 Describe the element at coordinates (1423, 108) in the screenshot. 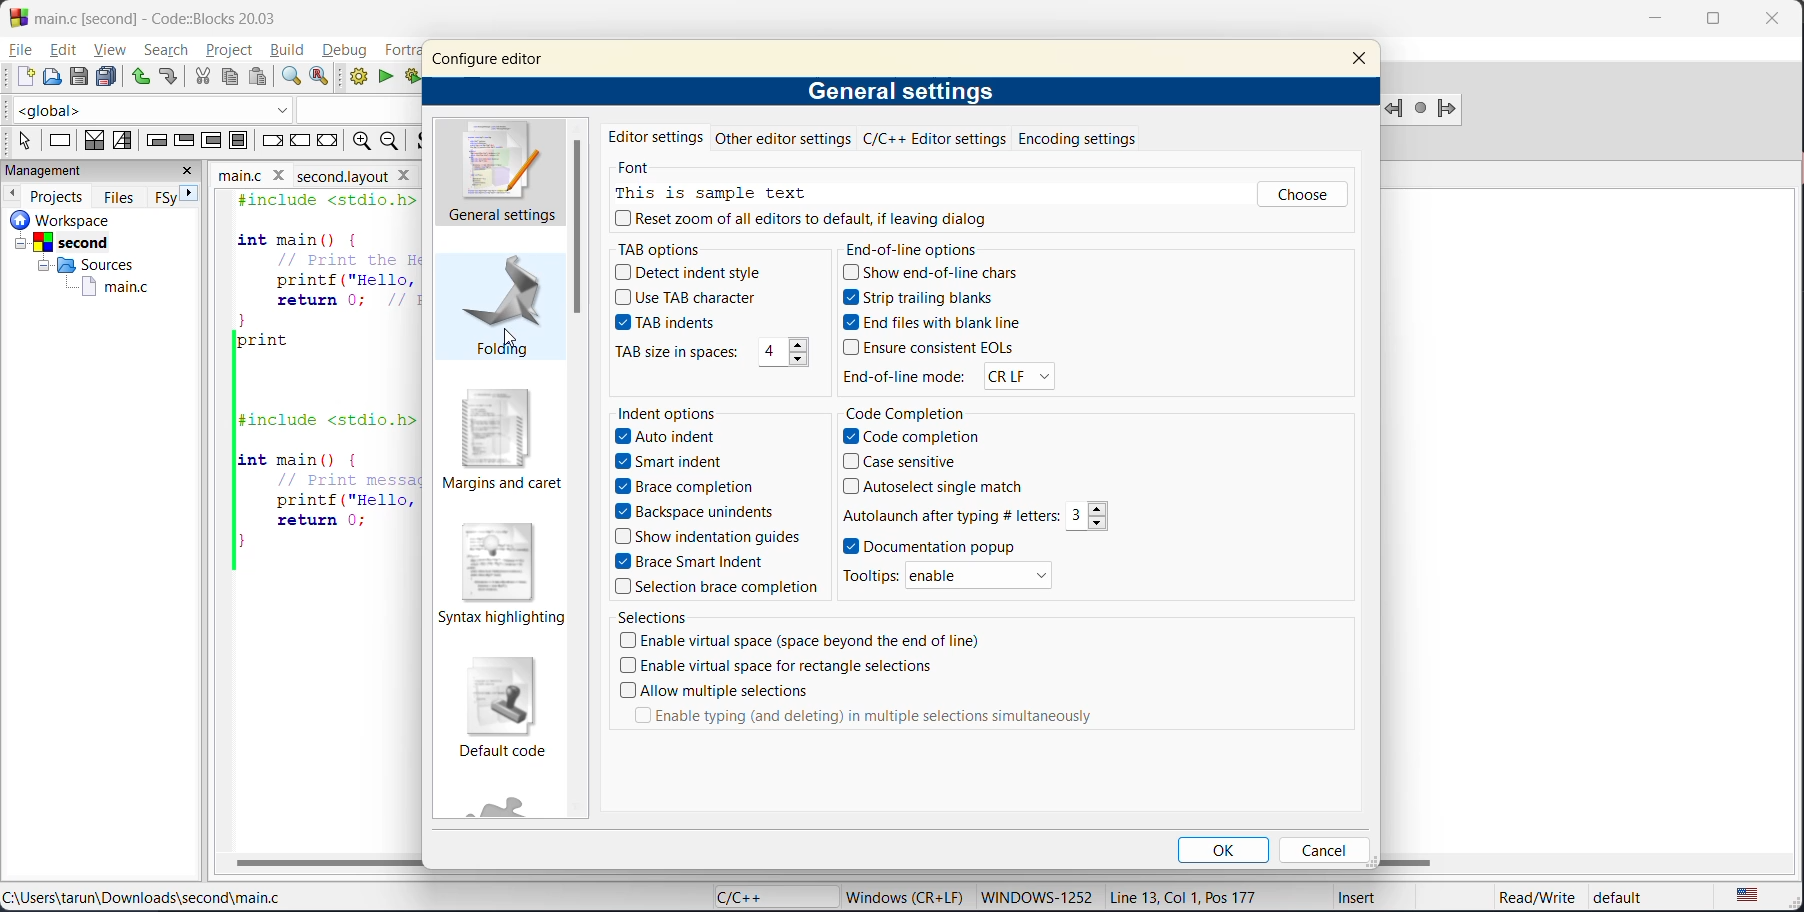

I see `last jump` at that location.